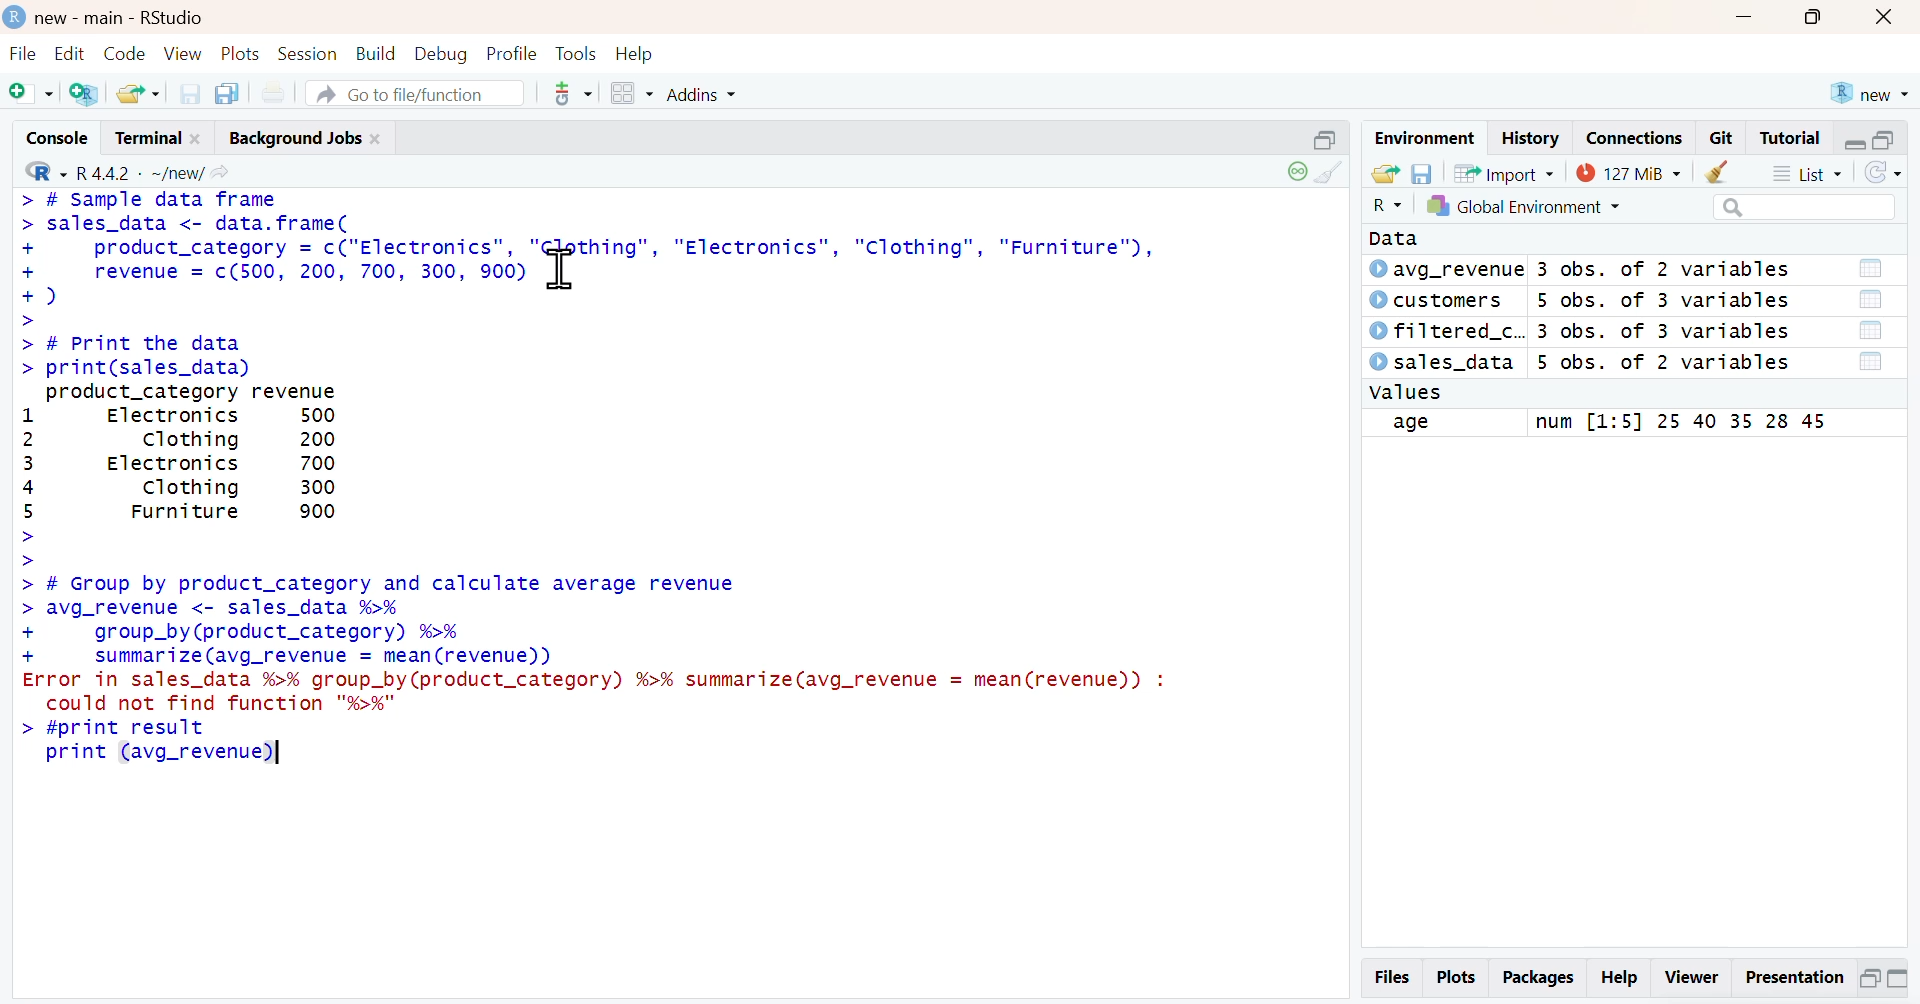 Image resolution: width=1920 pixels, height=1004 pixels. I want to click on Data, so click(1402, 238).